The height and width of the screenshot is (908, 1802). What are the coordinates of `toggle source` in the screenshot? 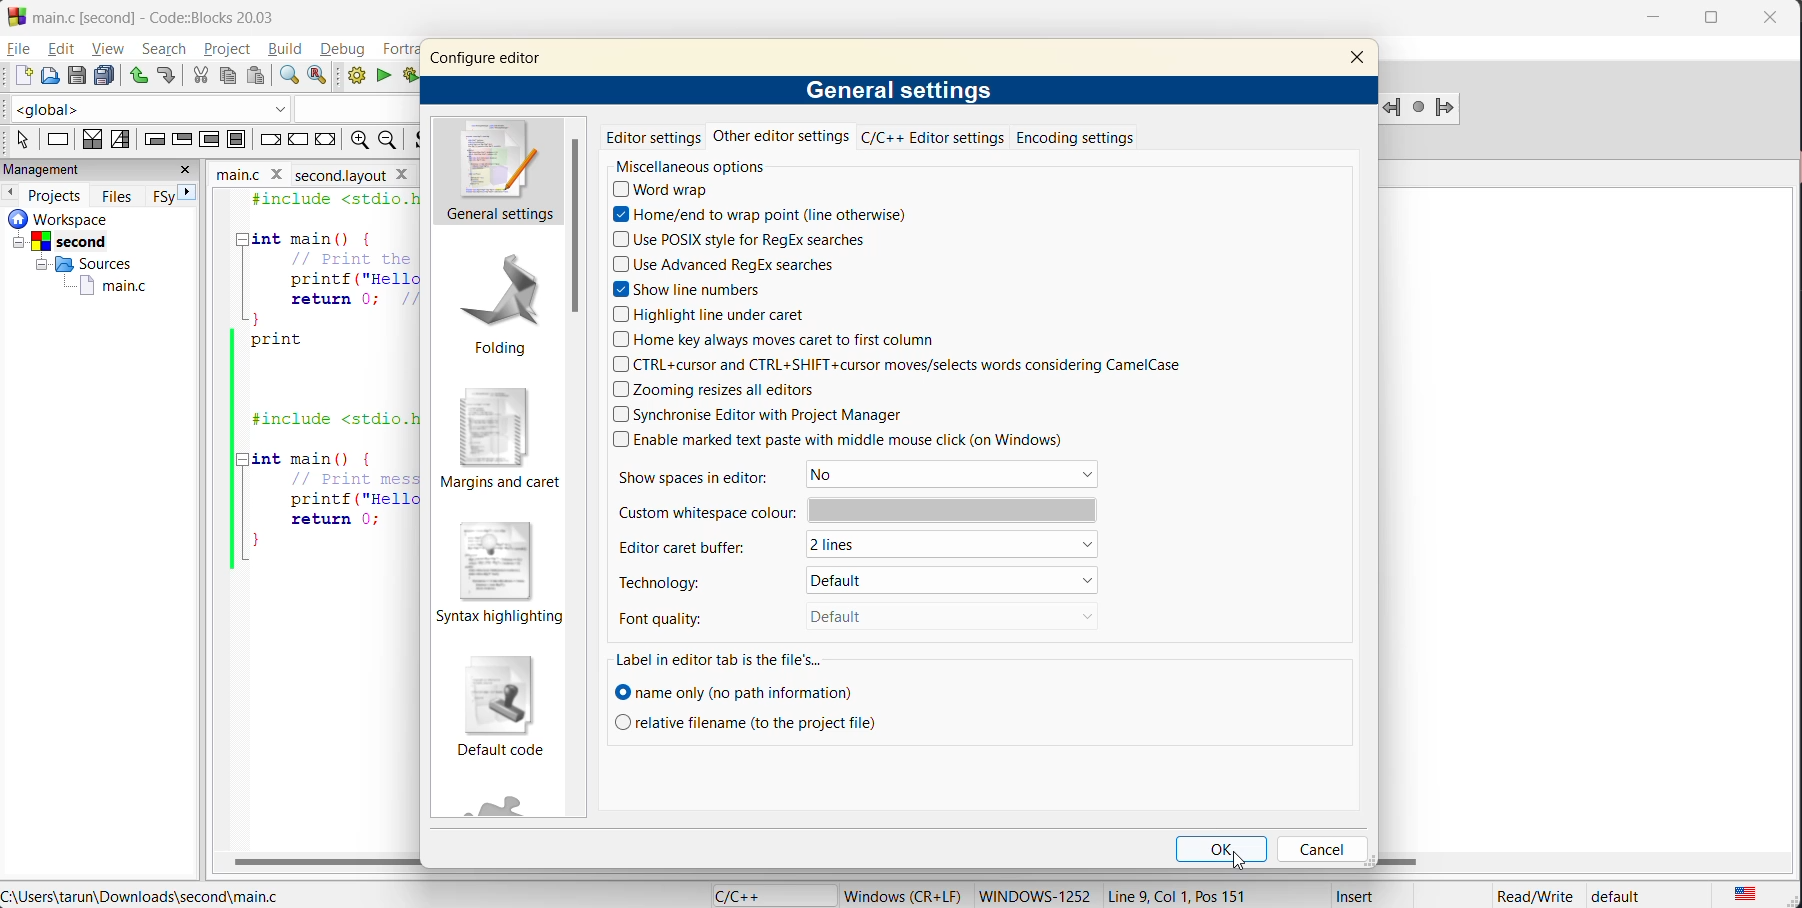 It's located at (425, 143).